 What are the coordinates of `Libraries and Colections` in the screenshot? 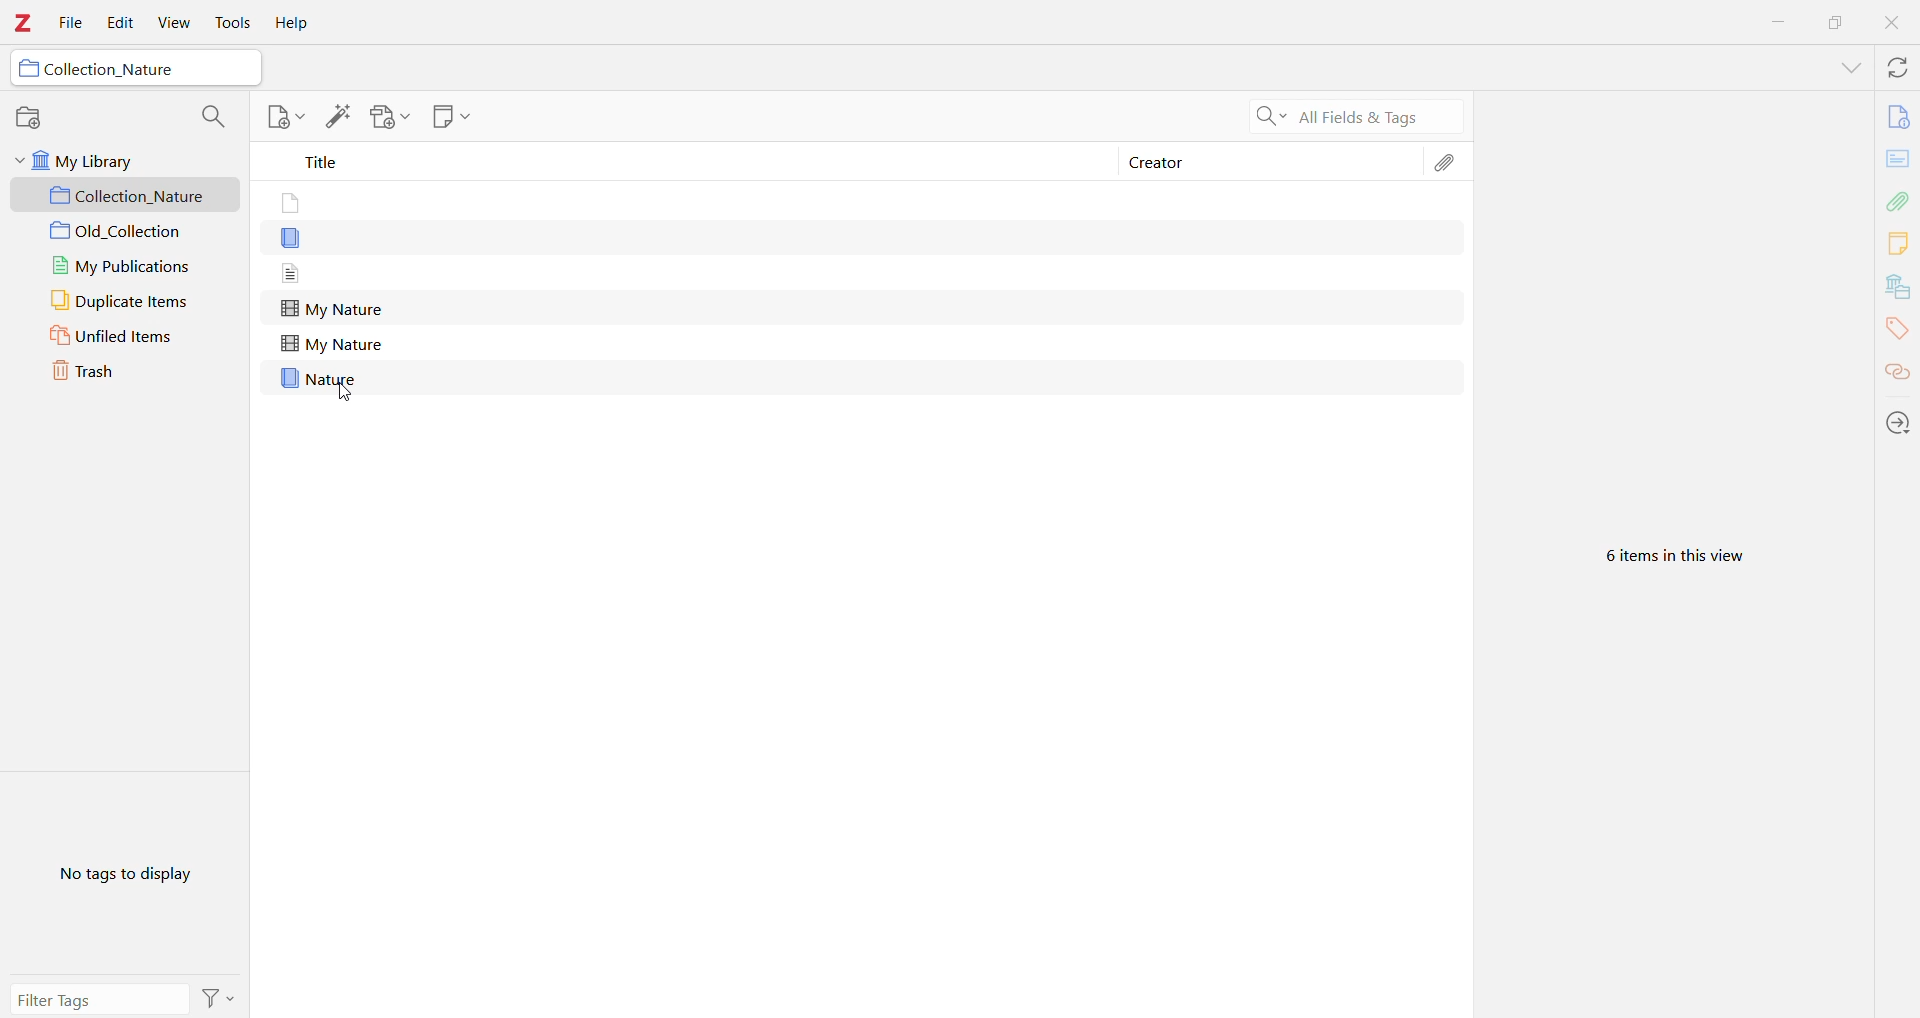 It's located at (1898, 289).